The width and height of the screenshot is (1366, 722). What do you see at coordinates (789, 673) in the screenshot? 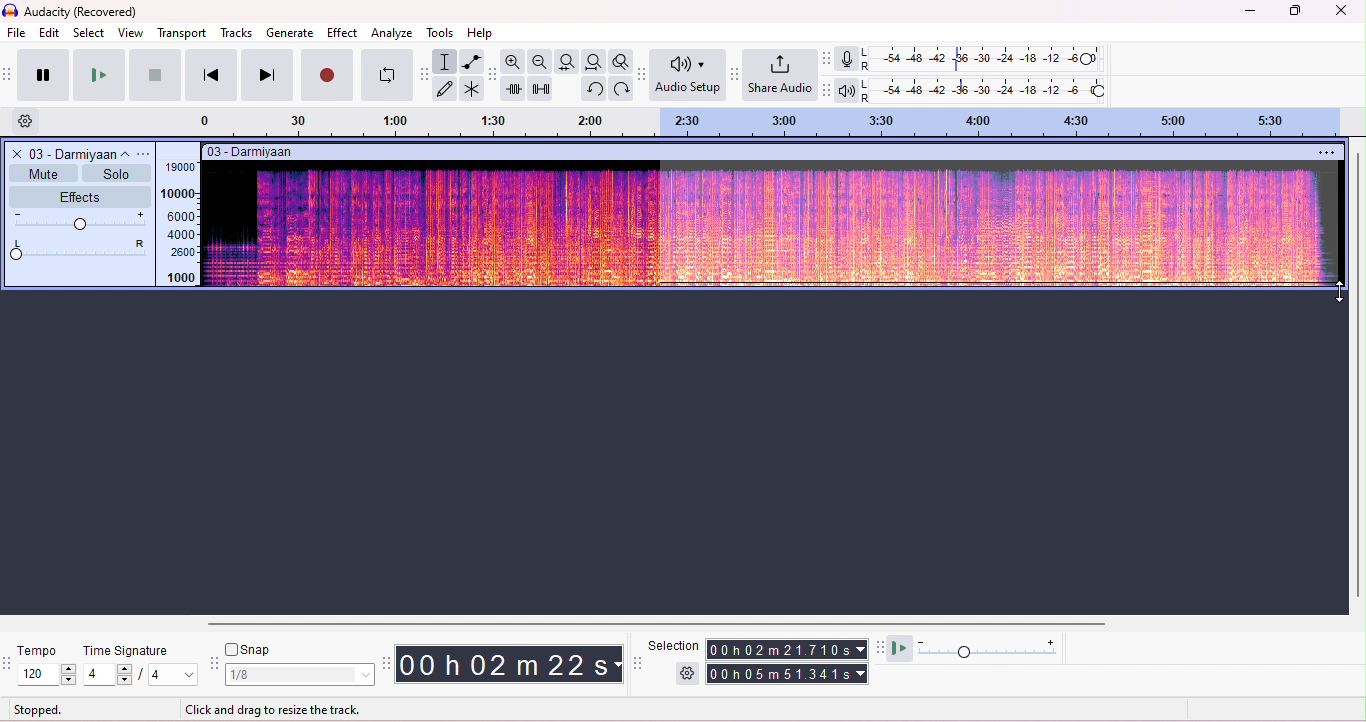
I see `selected time` at bounding box center [789, 673].